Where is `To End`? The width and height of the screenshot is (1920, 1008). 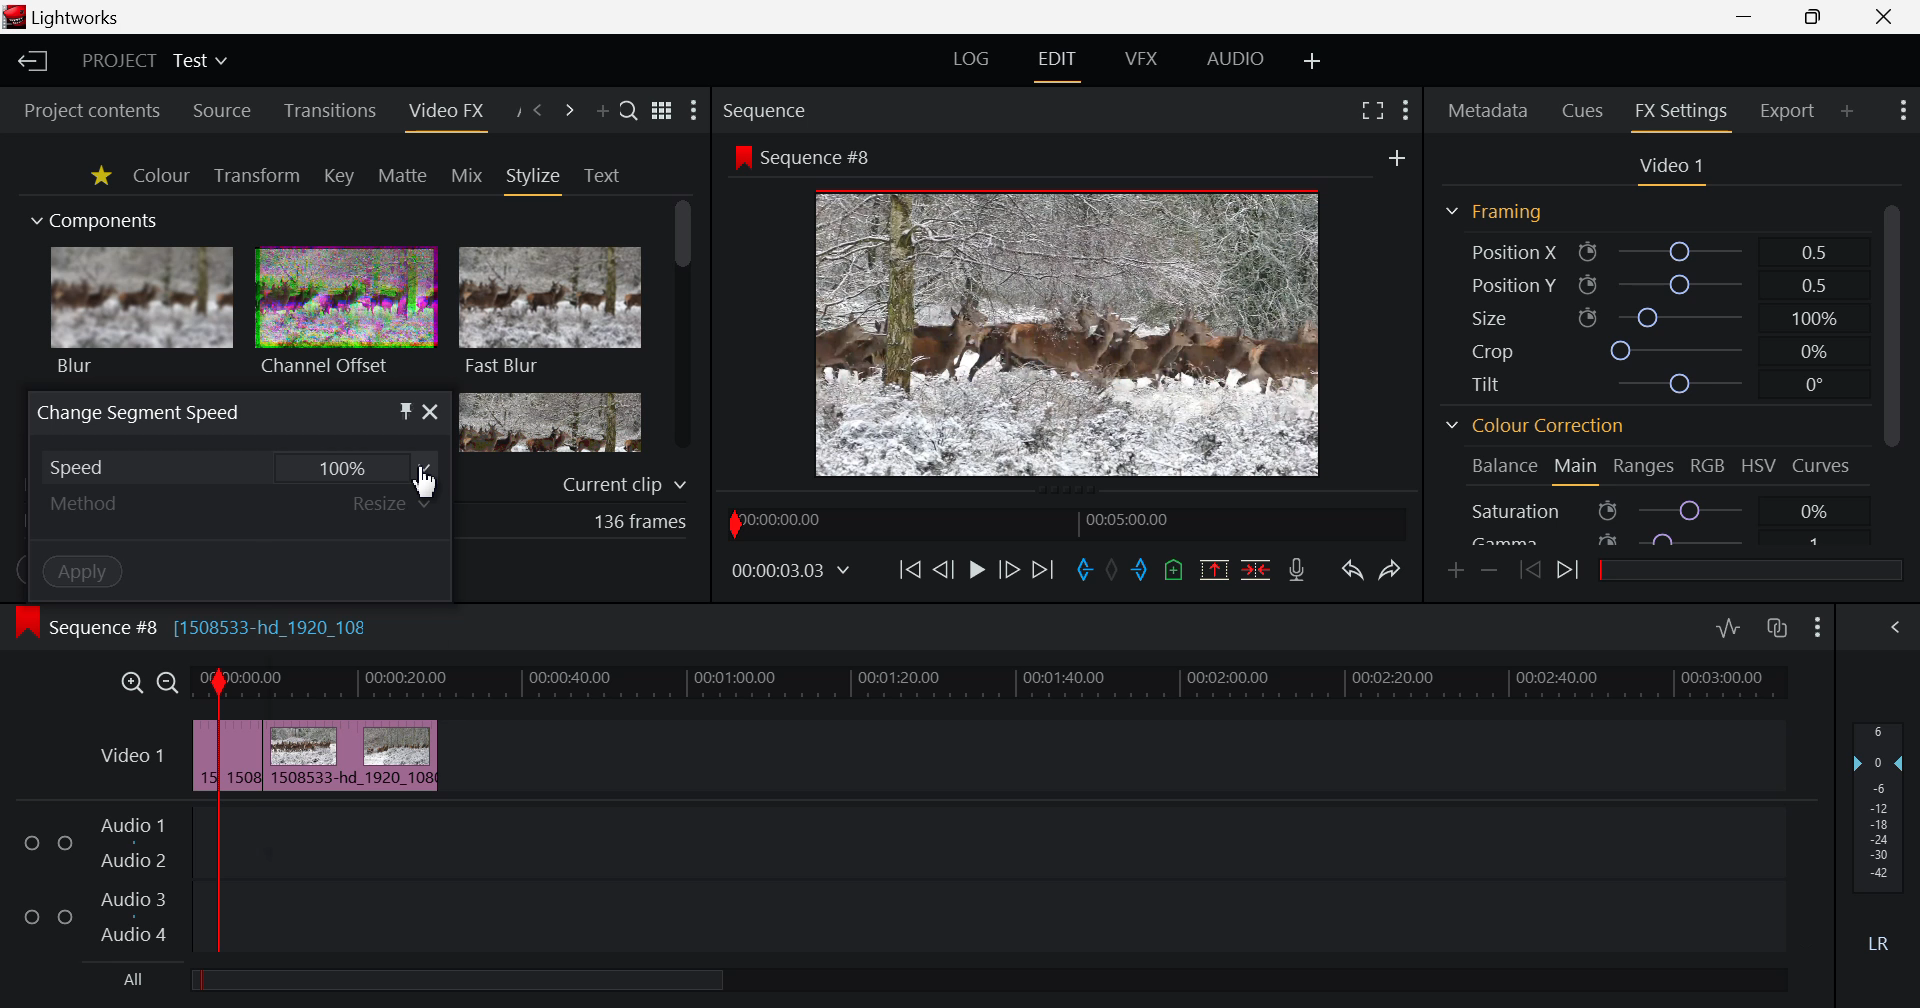
To End is located at coordinates (1043, 571).